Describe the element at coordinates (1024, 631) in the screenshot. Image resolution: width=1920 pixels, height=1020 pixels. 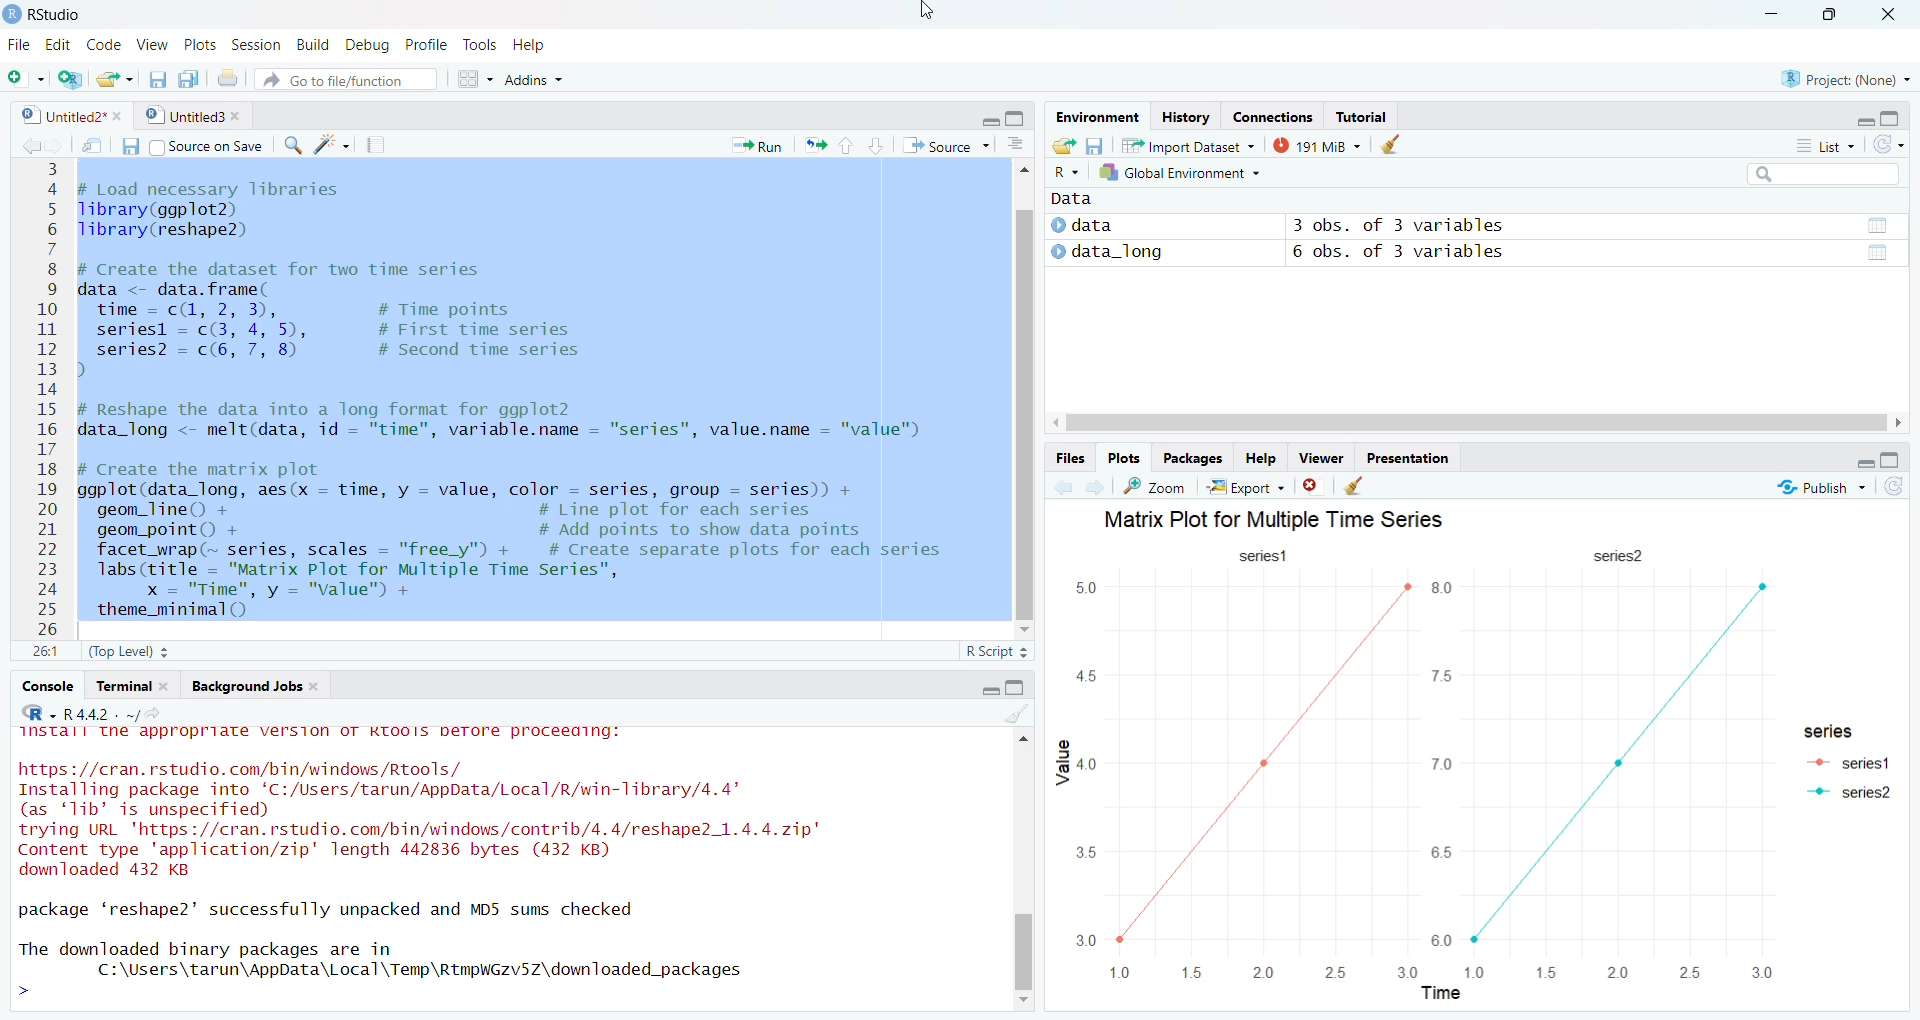
I see `scroll down` at that location.